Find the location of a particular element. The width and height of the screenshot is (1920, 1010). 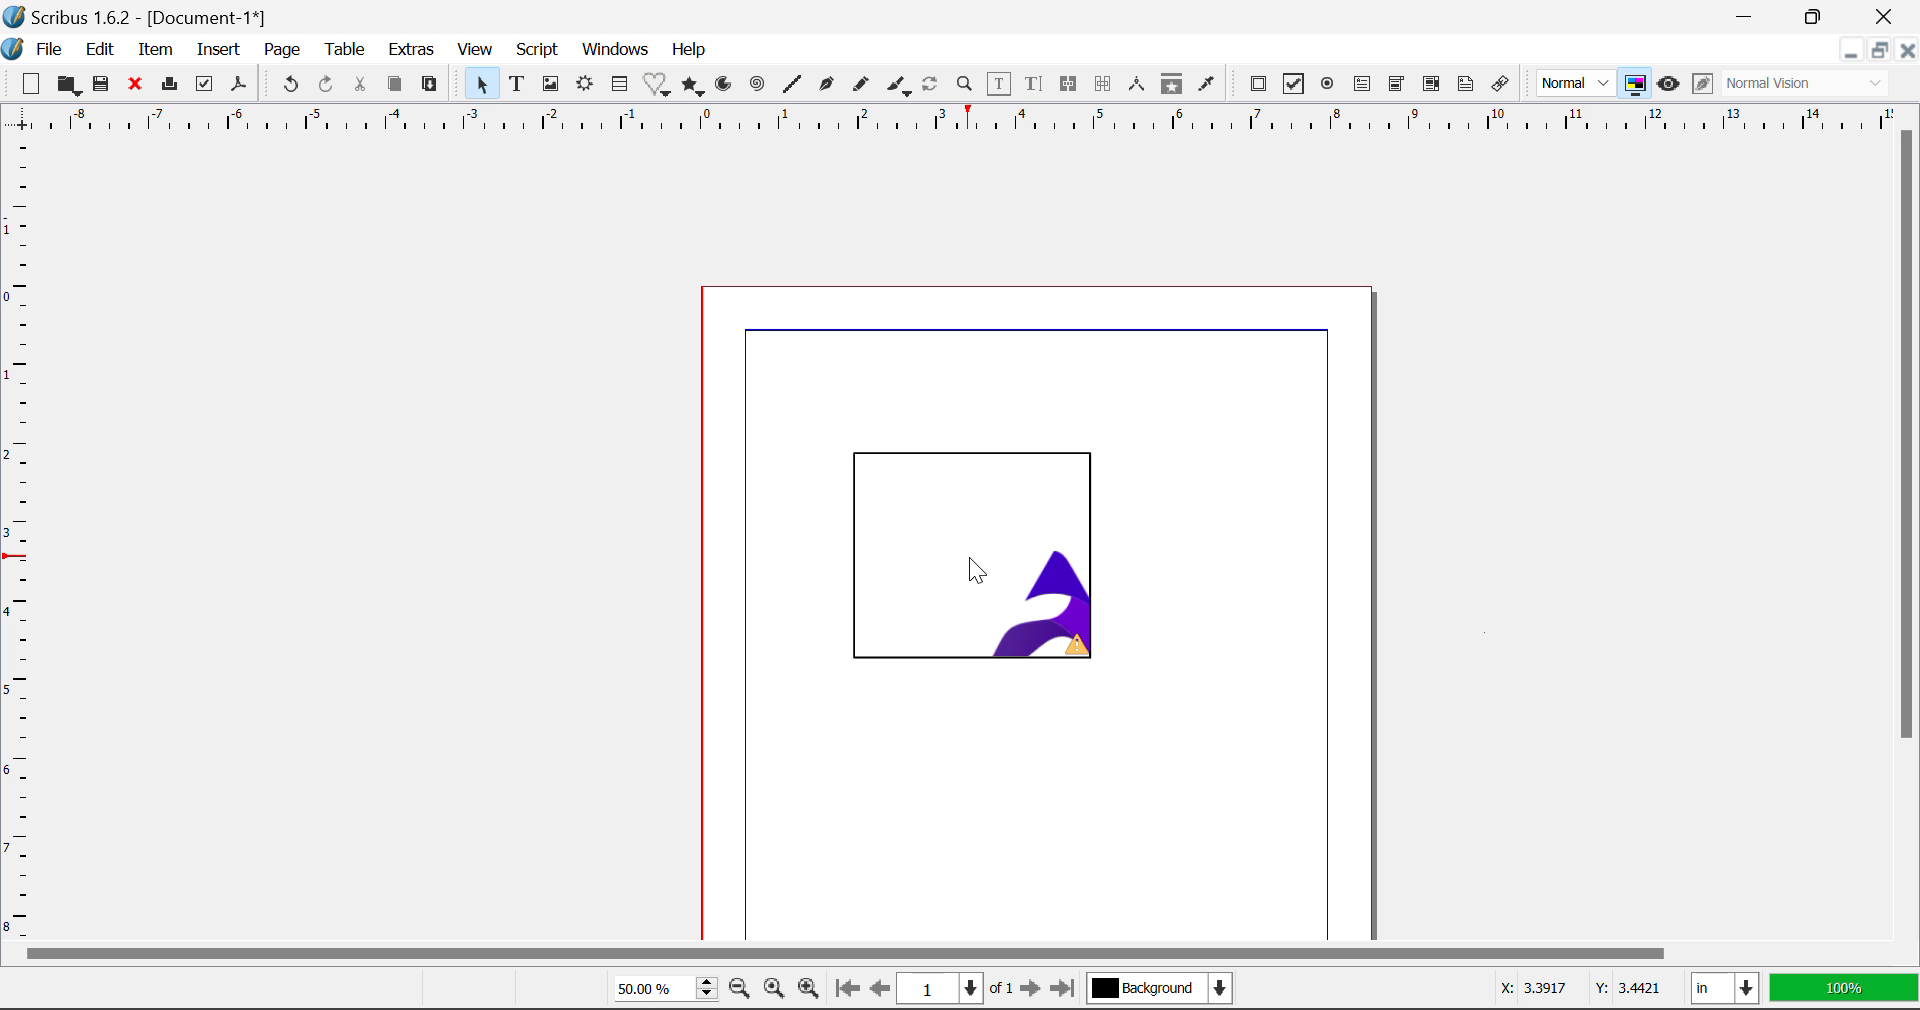

Insert is located at coordinates (220, 51).